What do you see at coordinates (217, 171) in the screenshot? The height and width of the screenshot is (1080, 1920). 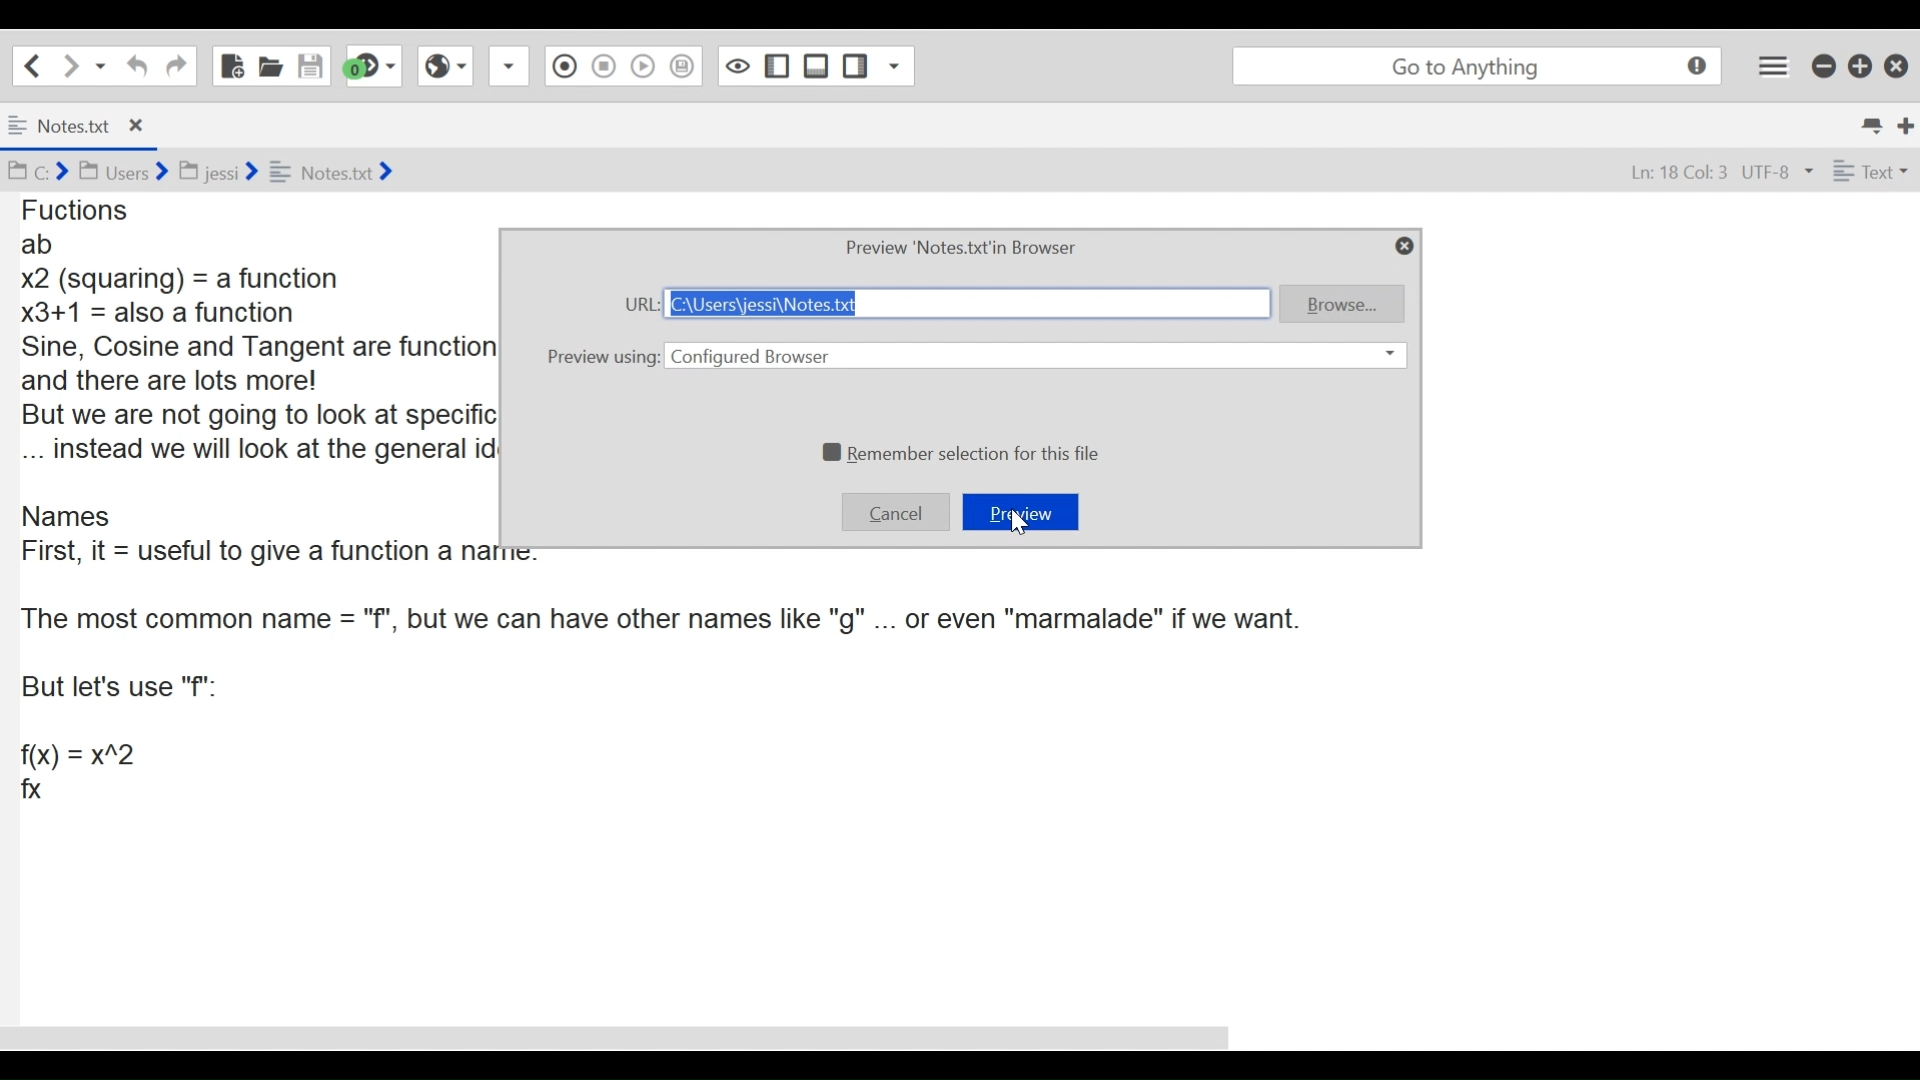 I see `jessi` at bounding box center [217, 171].